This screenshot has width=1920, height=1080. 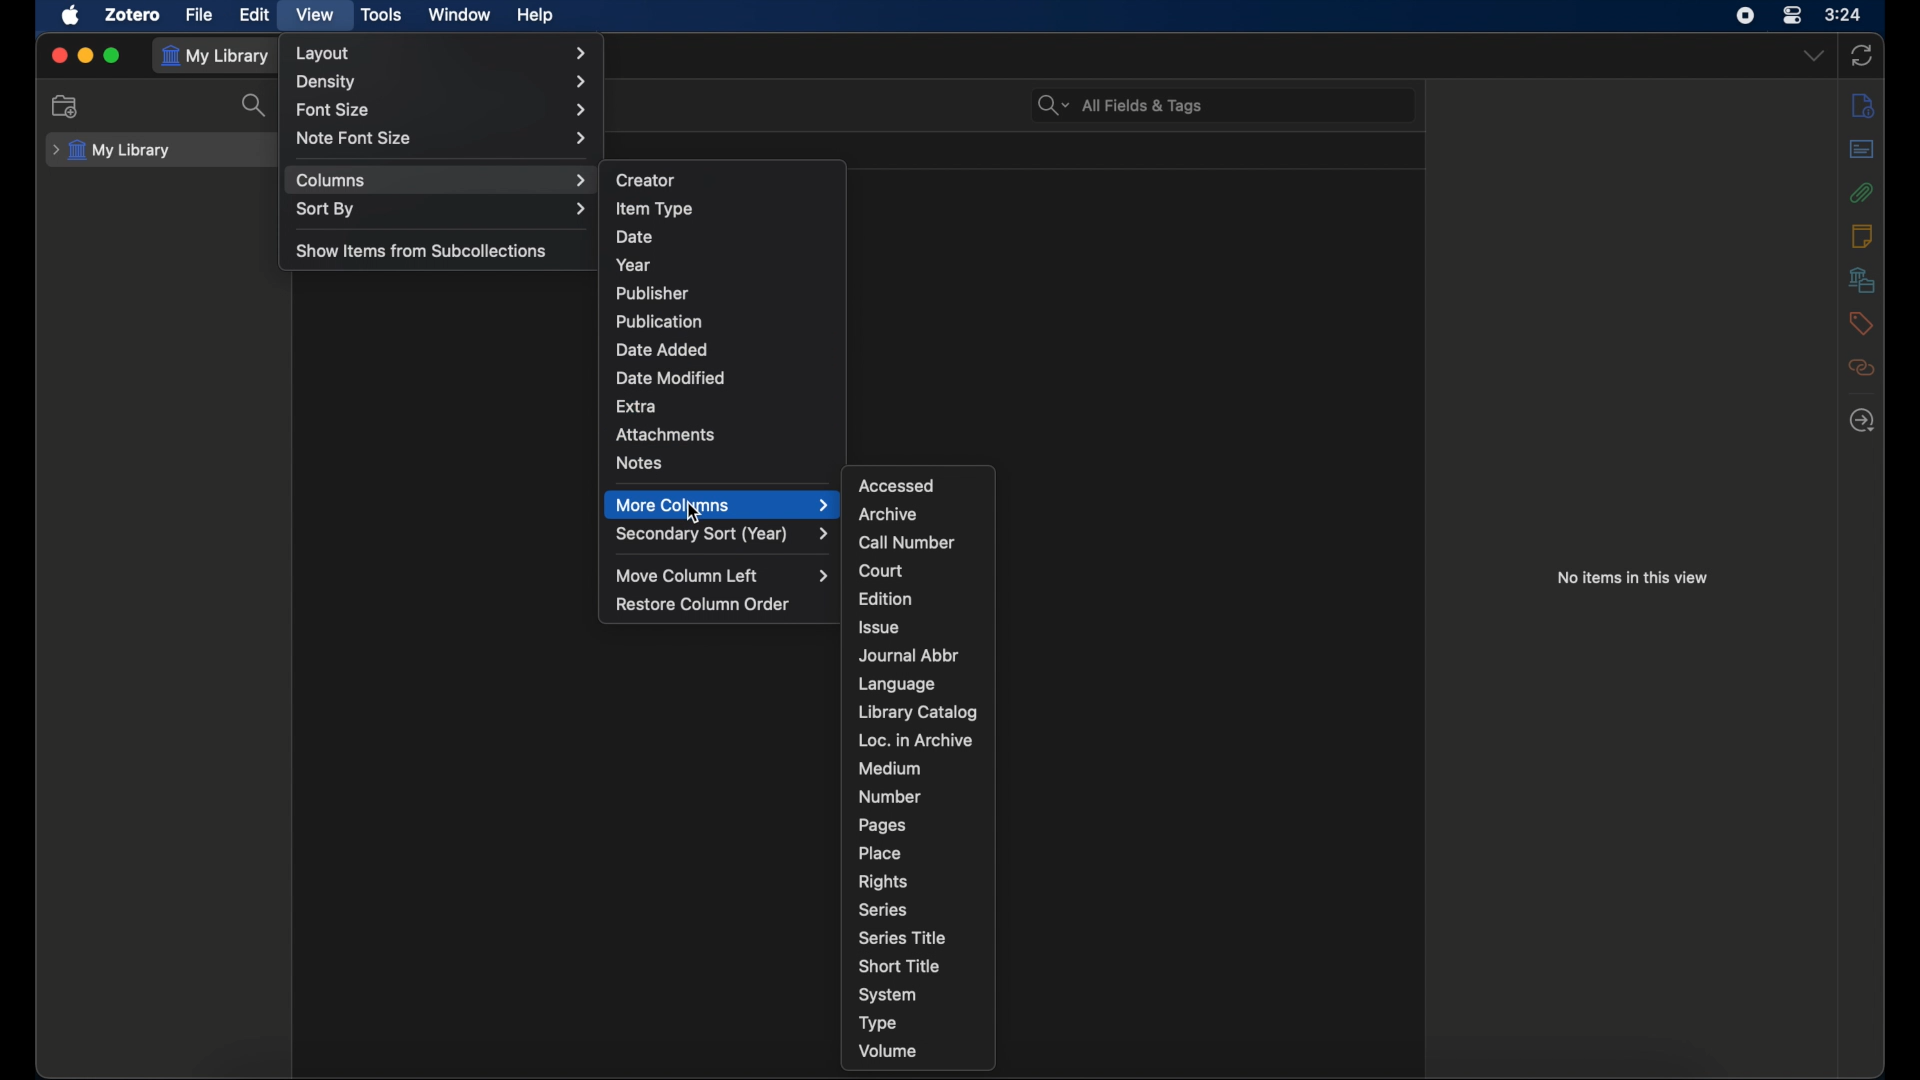 I want to click on restore column order, so click(x=703, y=605).